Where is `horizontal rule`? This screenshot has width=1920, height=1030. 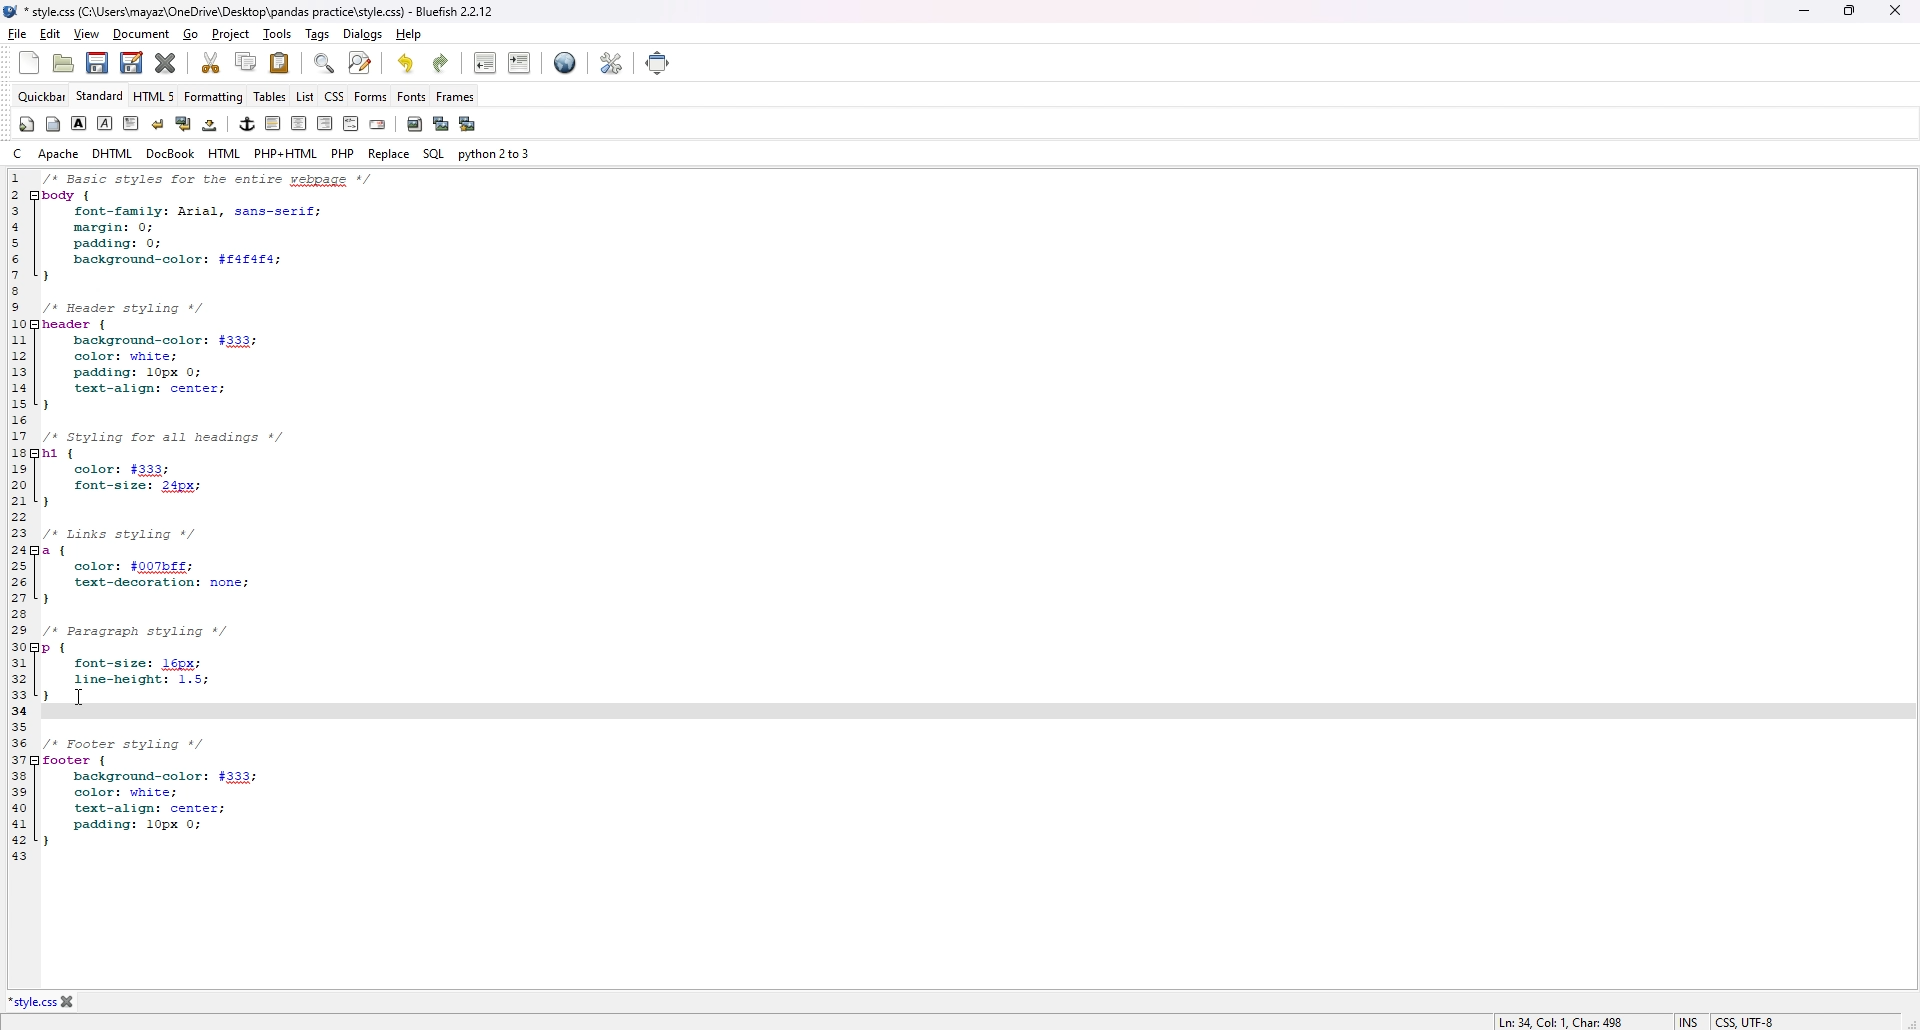
horizontal rule is located at coordinates (273, 123).